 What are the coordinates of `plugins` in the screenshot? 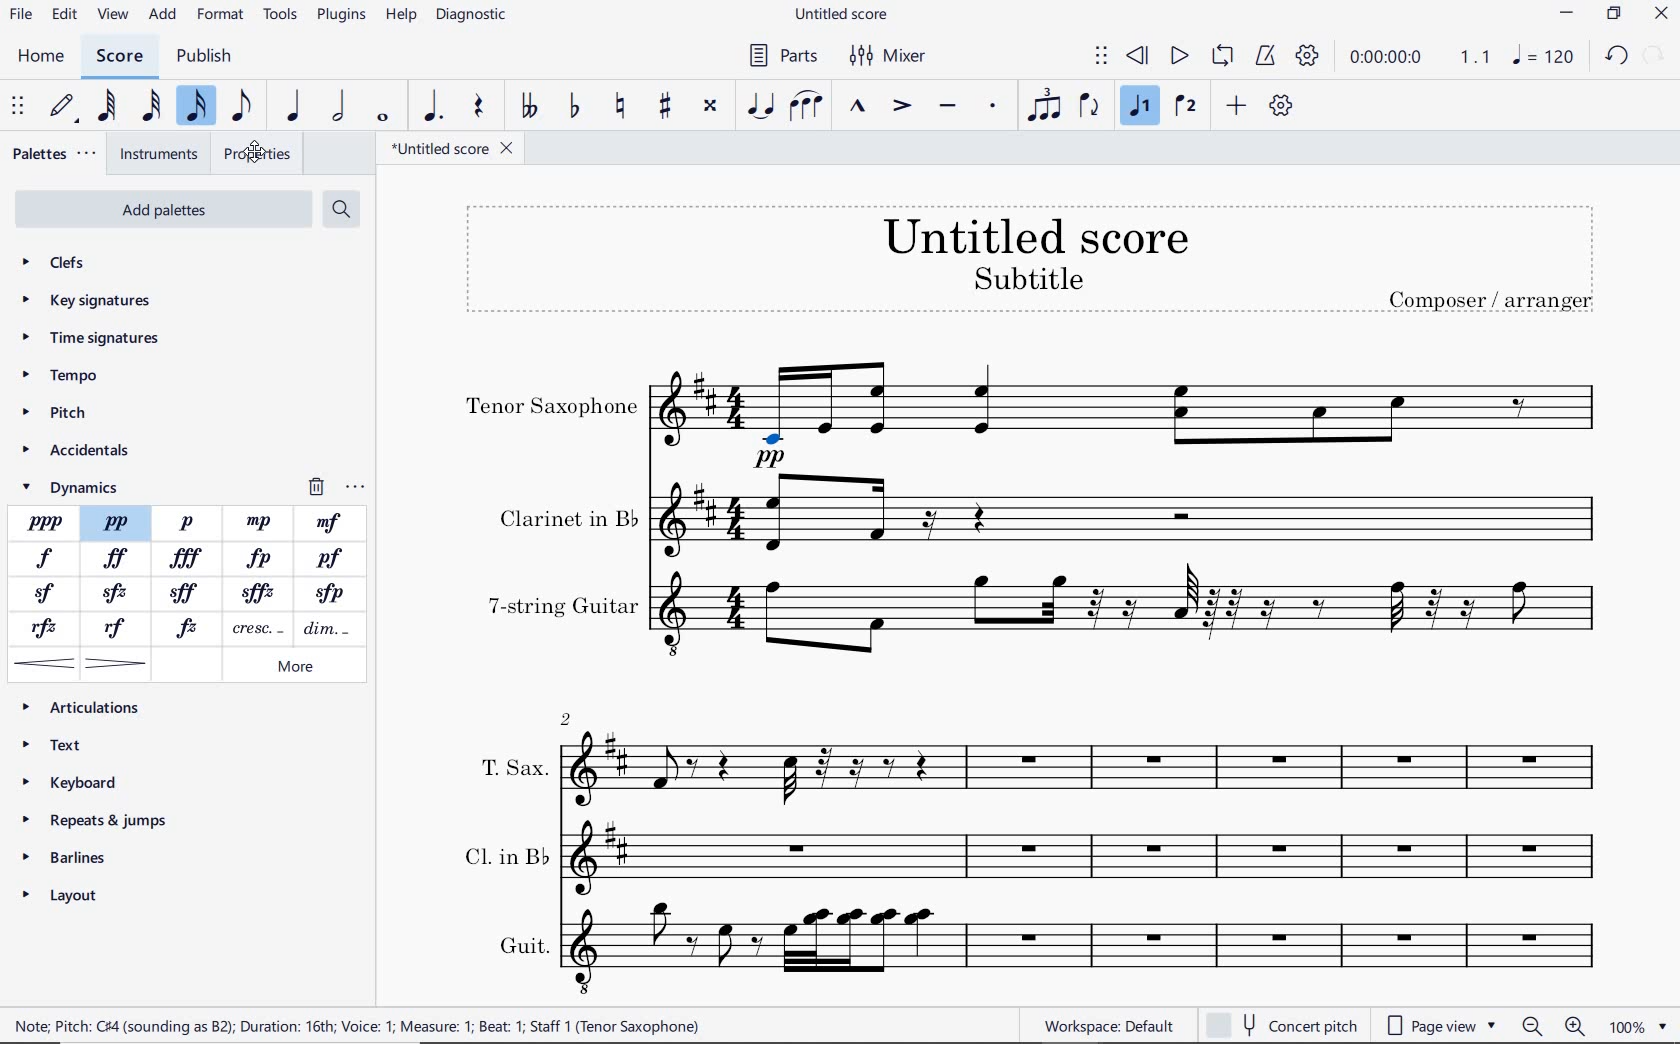 It's located at (343, 16).